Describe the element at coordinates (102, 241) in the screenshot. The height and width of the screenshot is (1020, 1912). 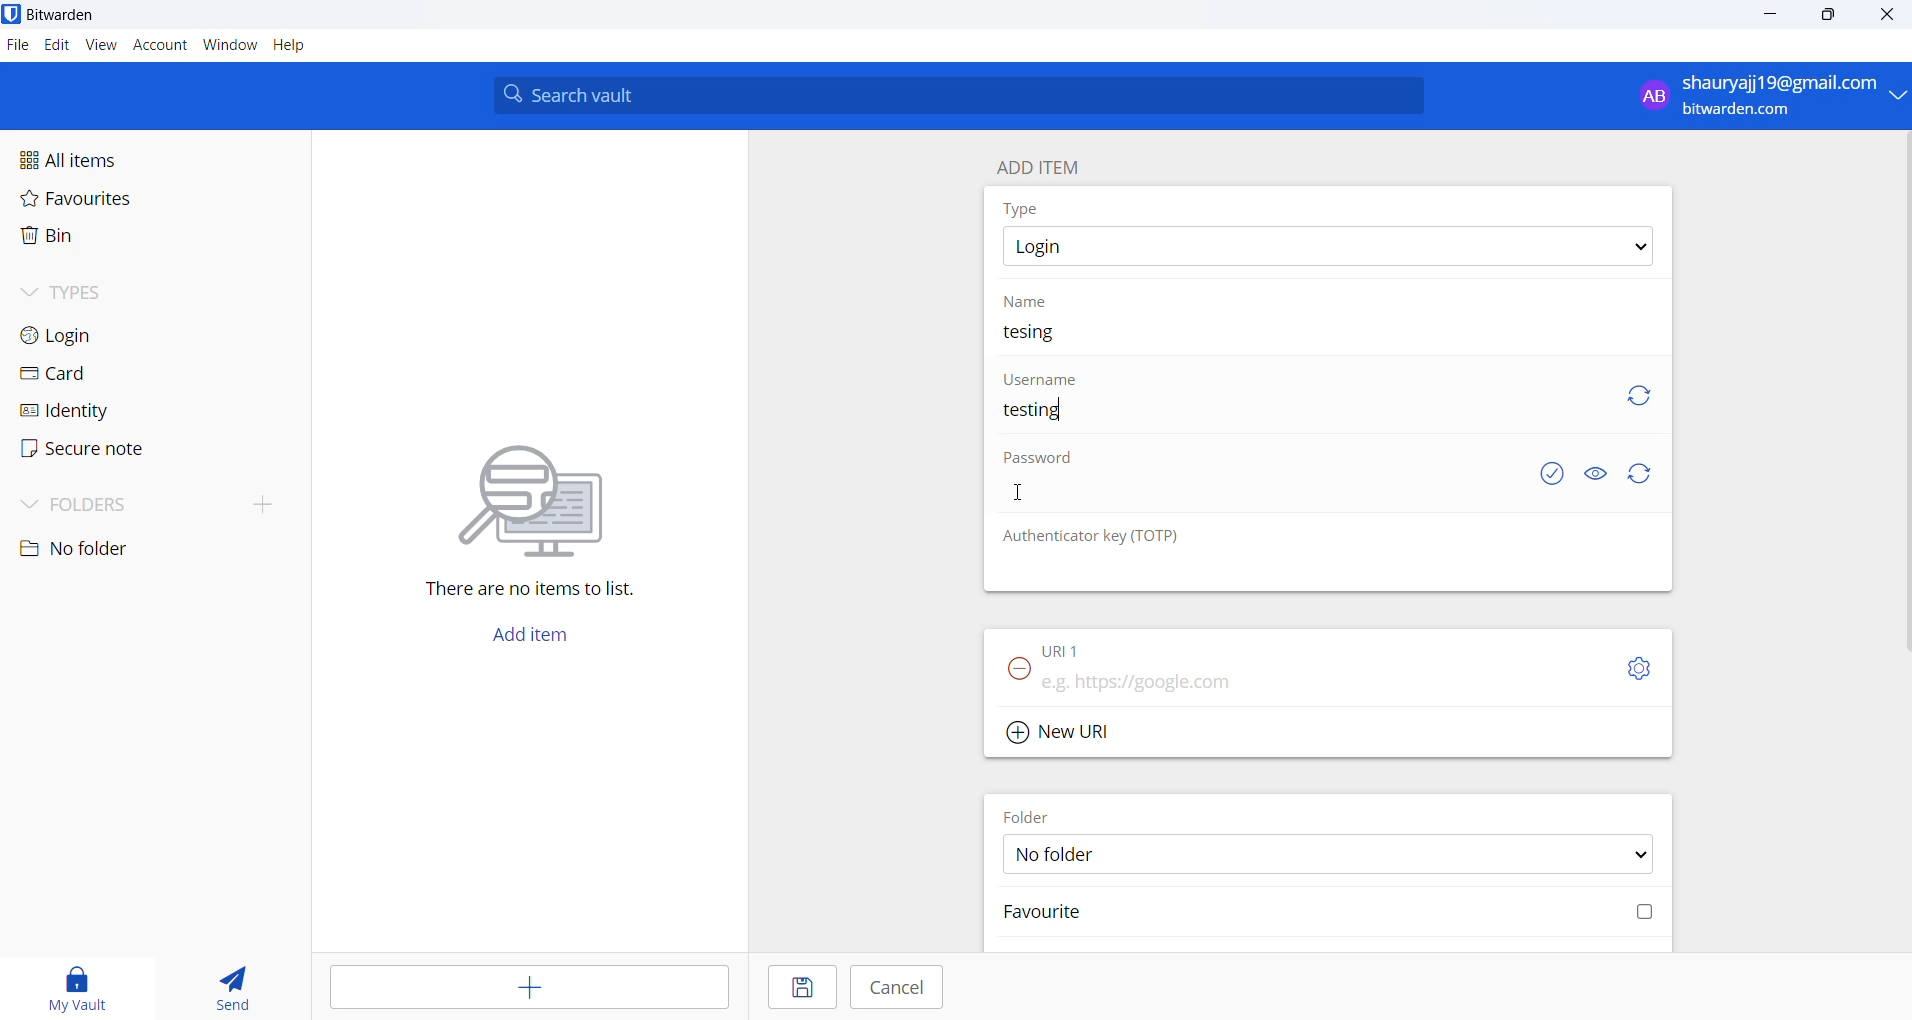
I see `bin` at that location.